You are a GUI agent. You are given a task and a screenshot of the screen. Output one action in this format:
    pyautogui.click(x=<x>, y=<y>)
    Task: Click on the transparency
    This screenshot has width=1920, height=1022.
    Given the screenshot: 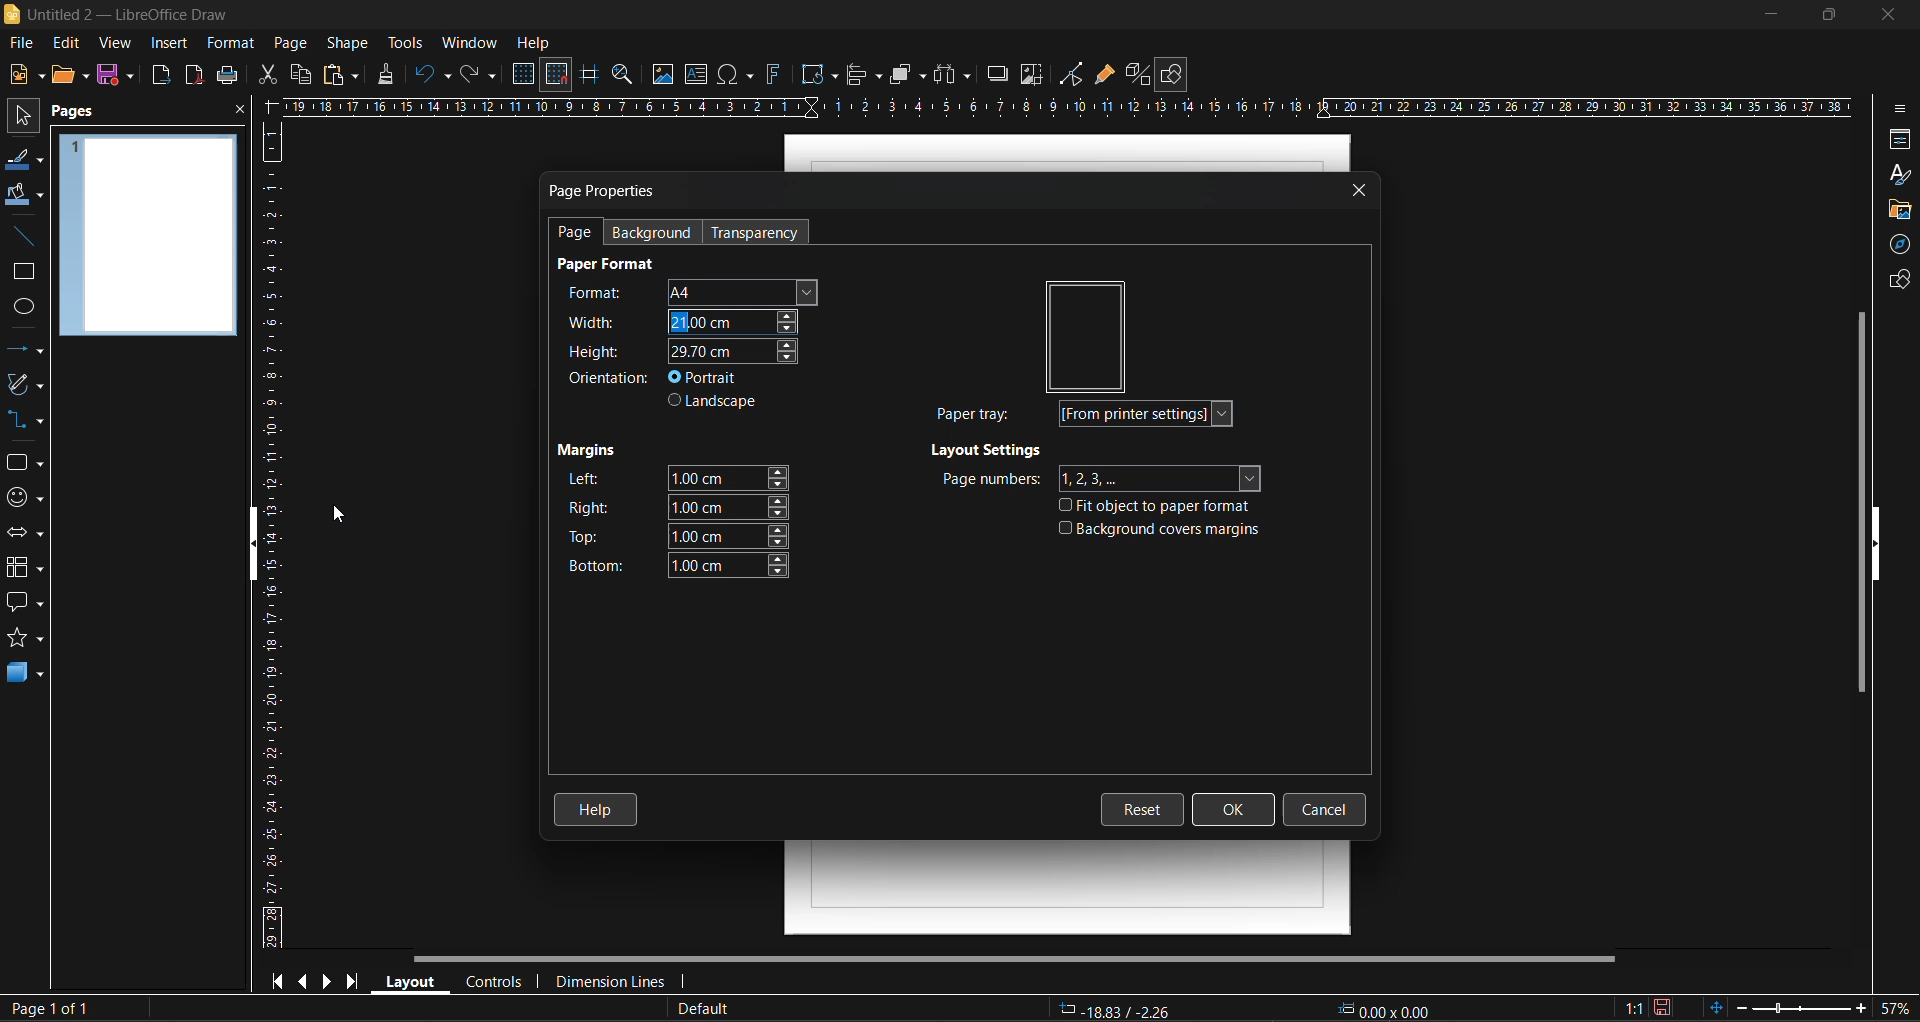 What is the action you would take?
    pyautogui.click(x=759, y=233)
    